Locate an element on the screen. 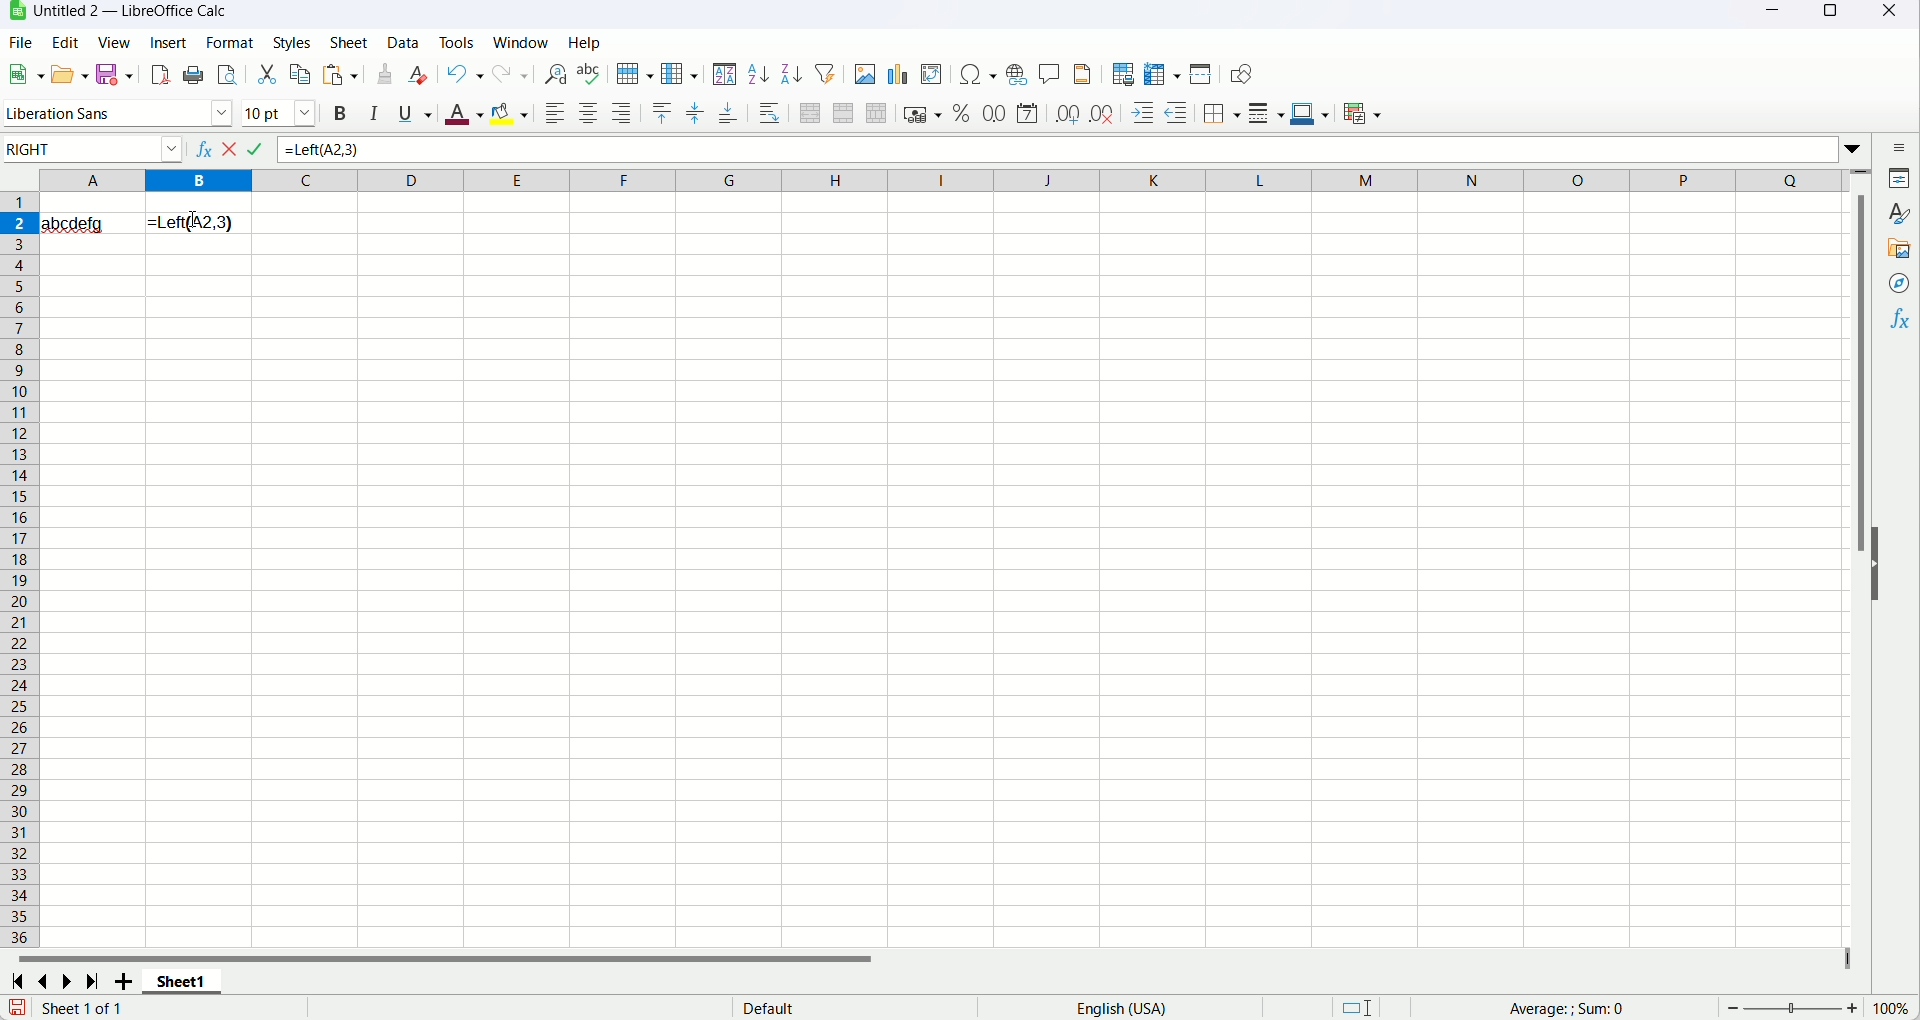 The height and width of the screenshot is (1020, 1920). border is located at coordinates (1223, 113).